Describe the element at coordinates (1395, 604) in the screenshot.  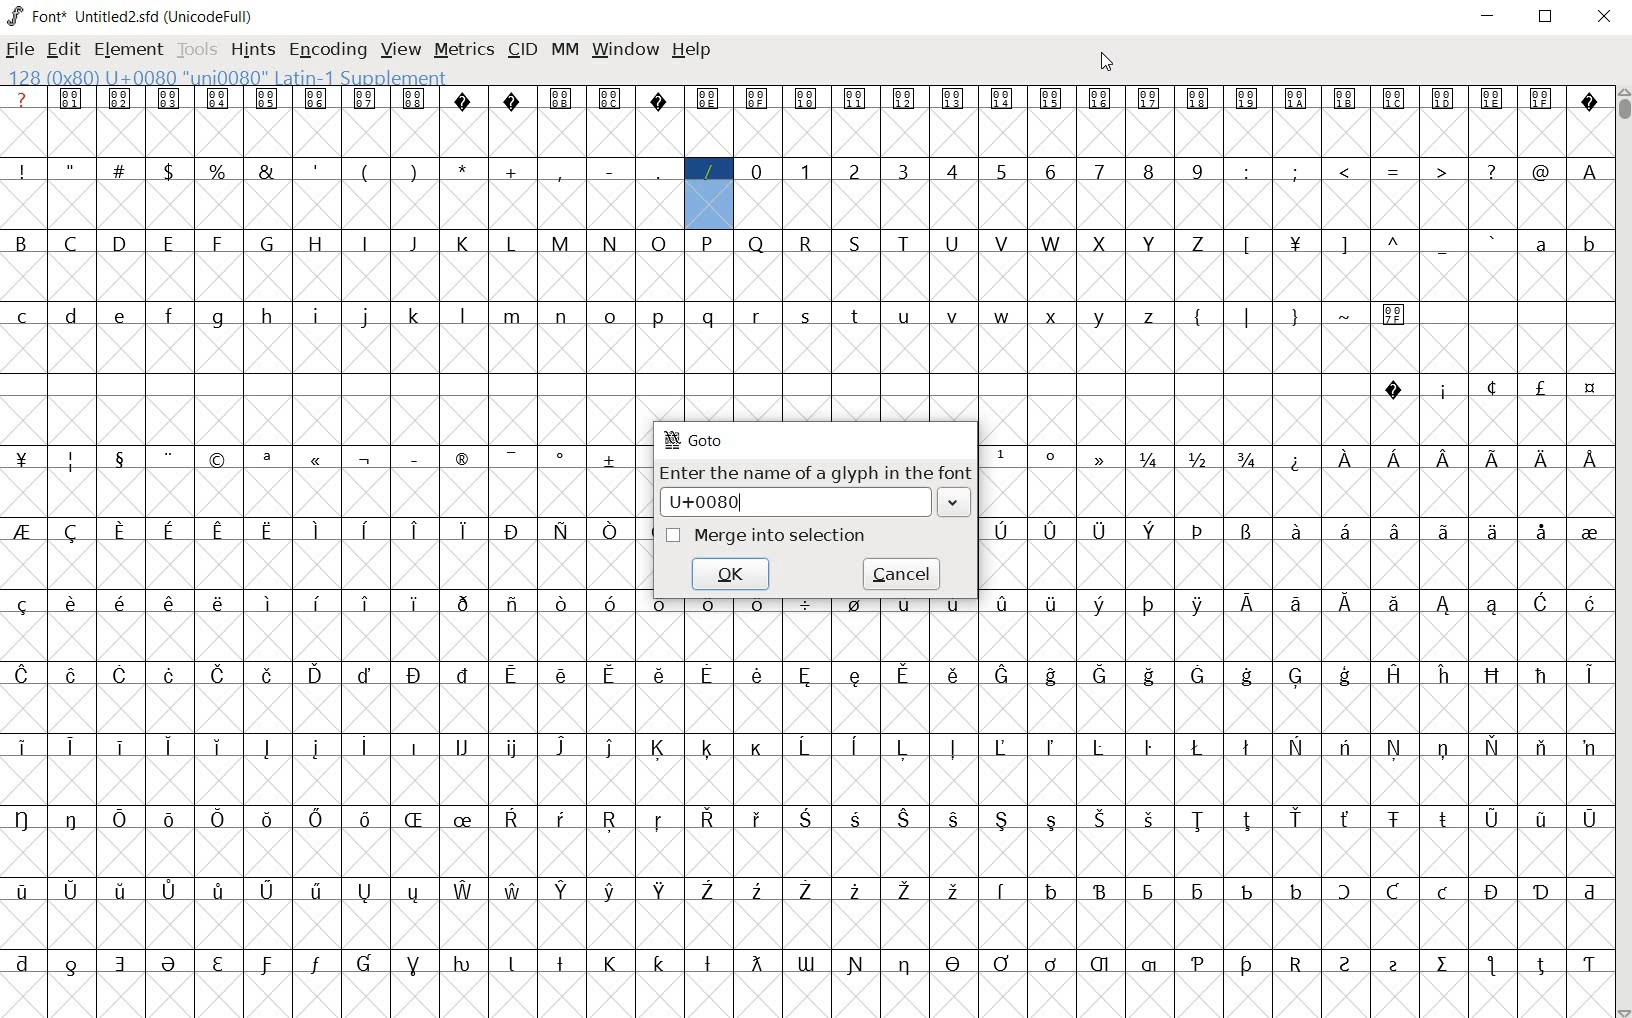
I see `glyph` at that location.